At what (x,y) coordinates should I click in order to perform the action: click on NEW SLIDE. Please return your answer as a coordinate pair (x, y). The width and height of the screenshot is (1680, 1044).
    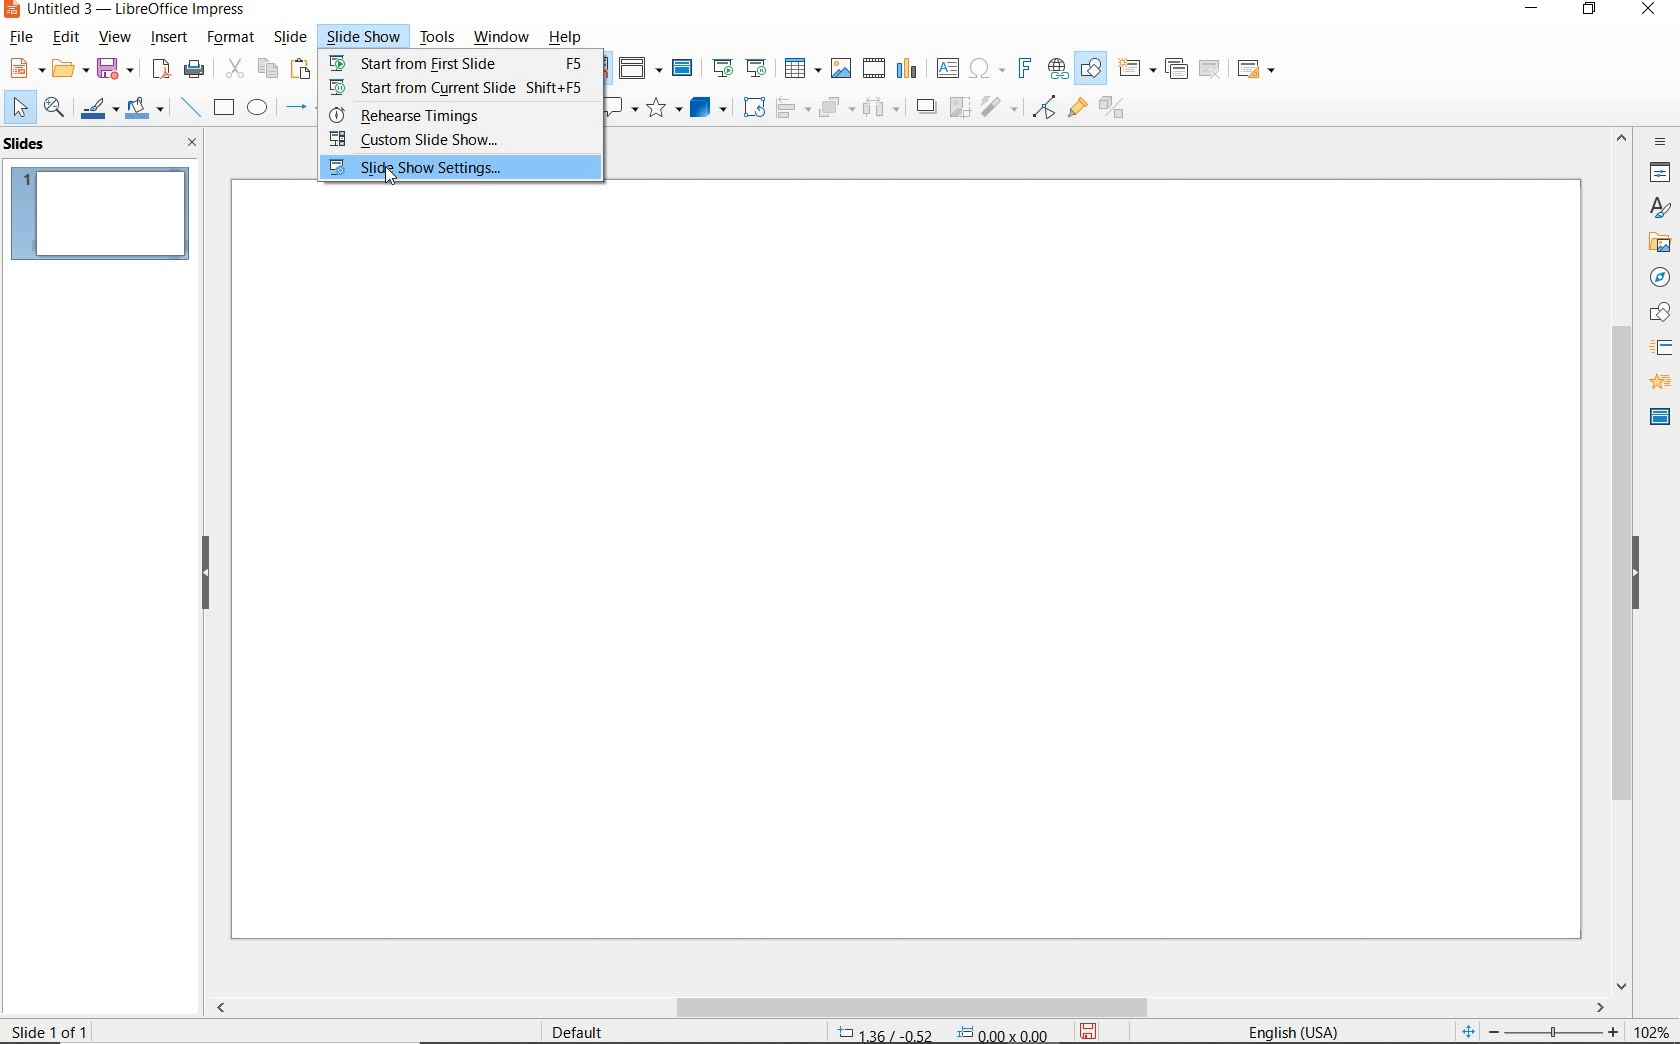
    Looking at the image, I should click on (1136, 69).